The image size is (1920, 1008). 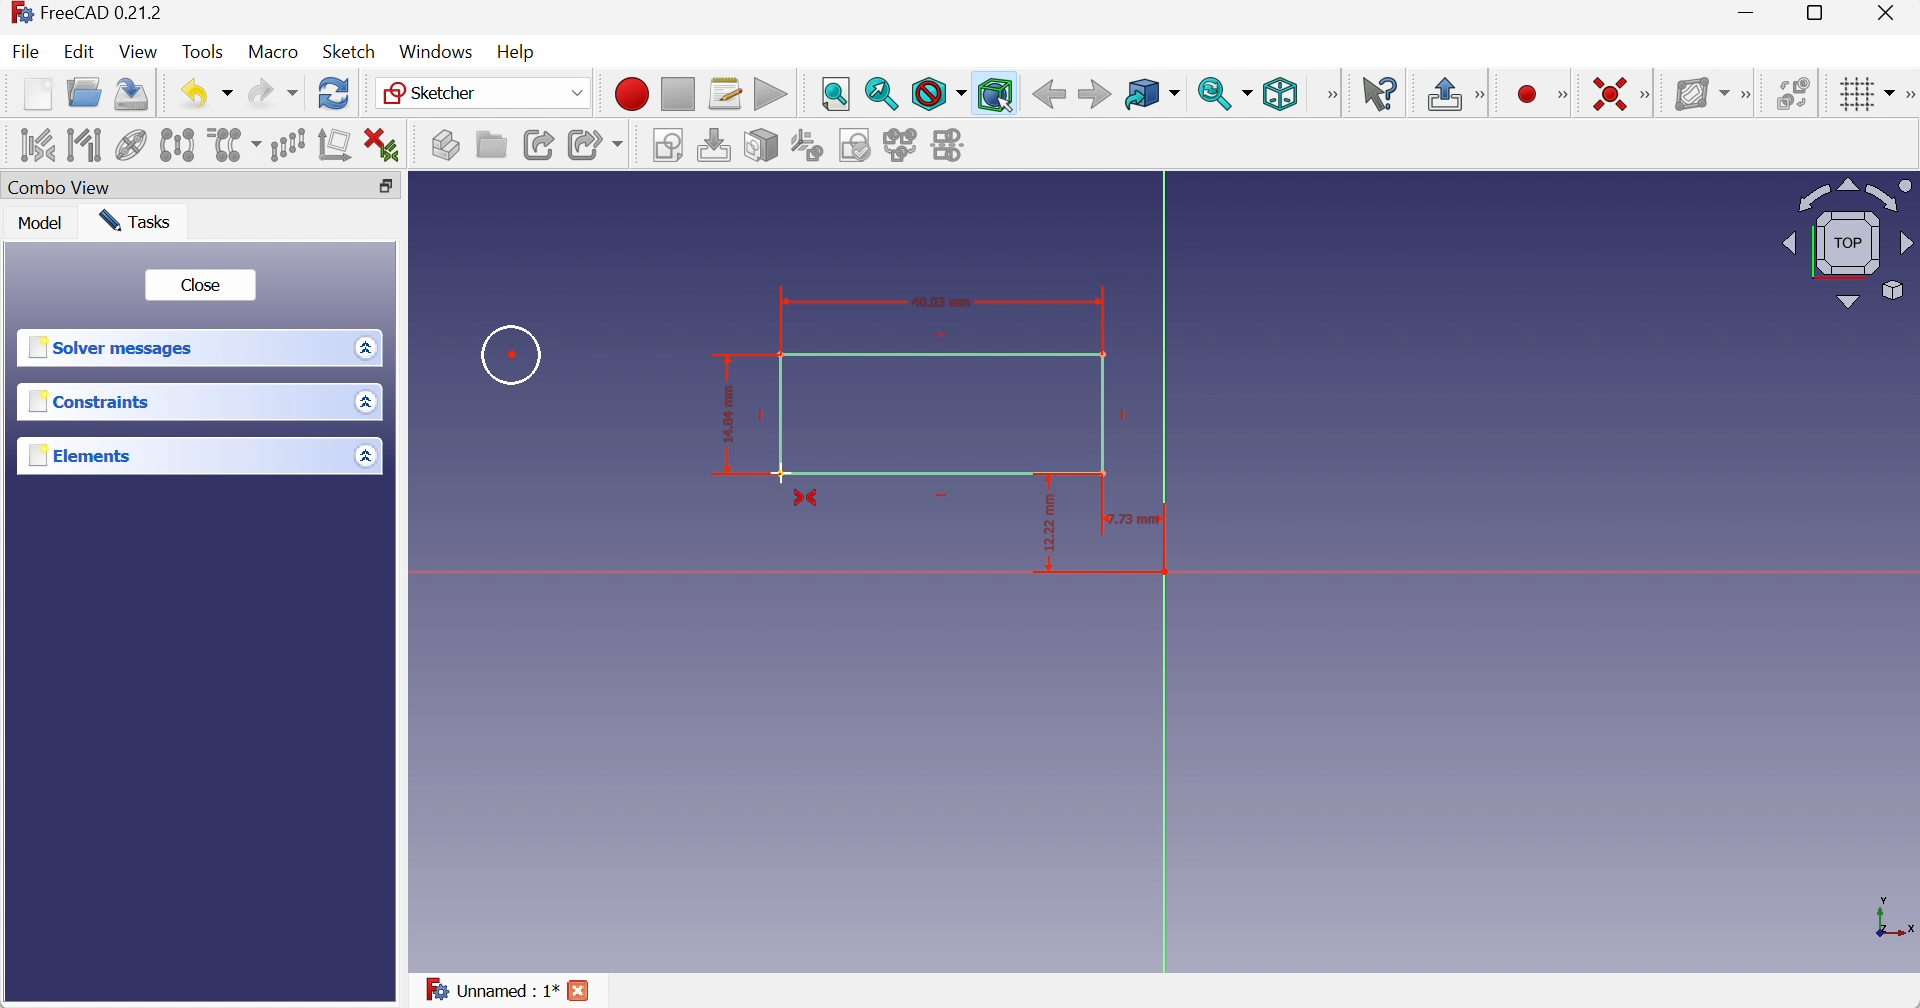 I want to click on Open..., so click(x=84, y=91).